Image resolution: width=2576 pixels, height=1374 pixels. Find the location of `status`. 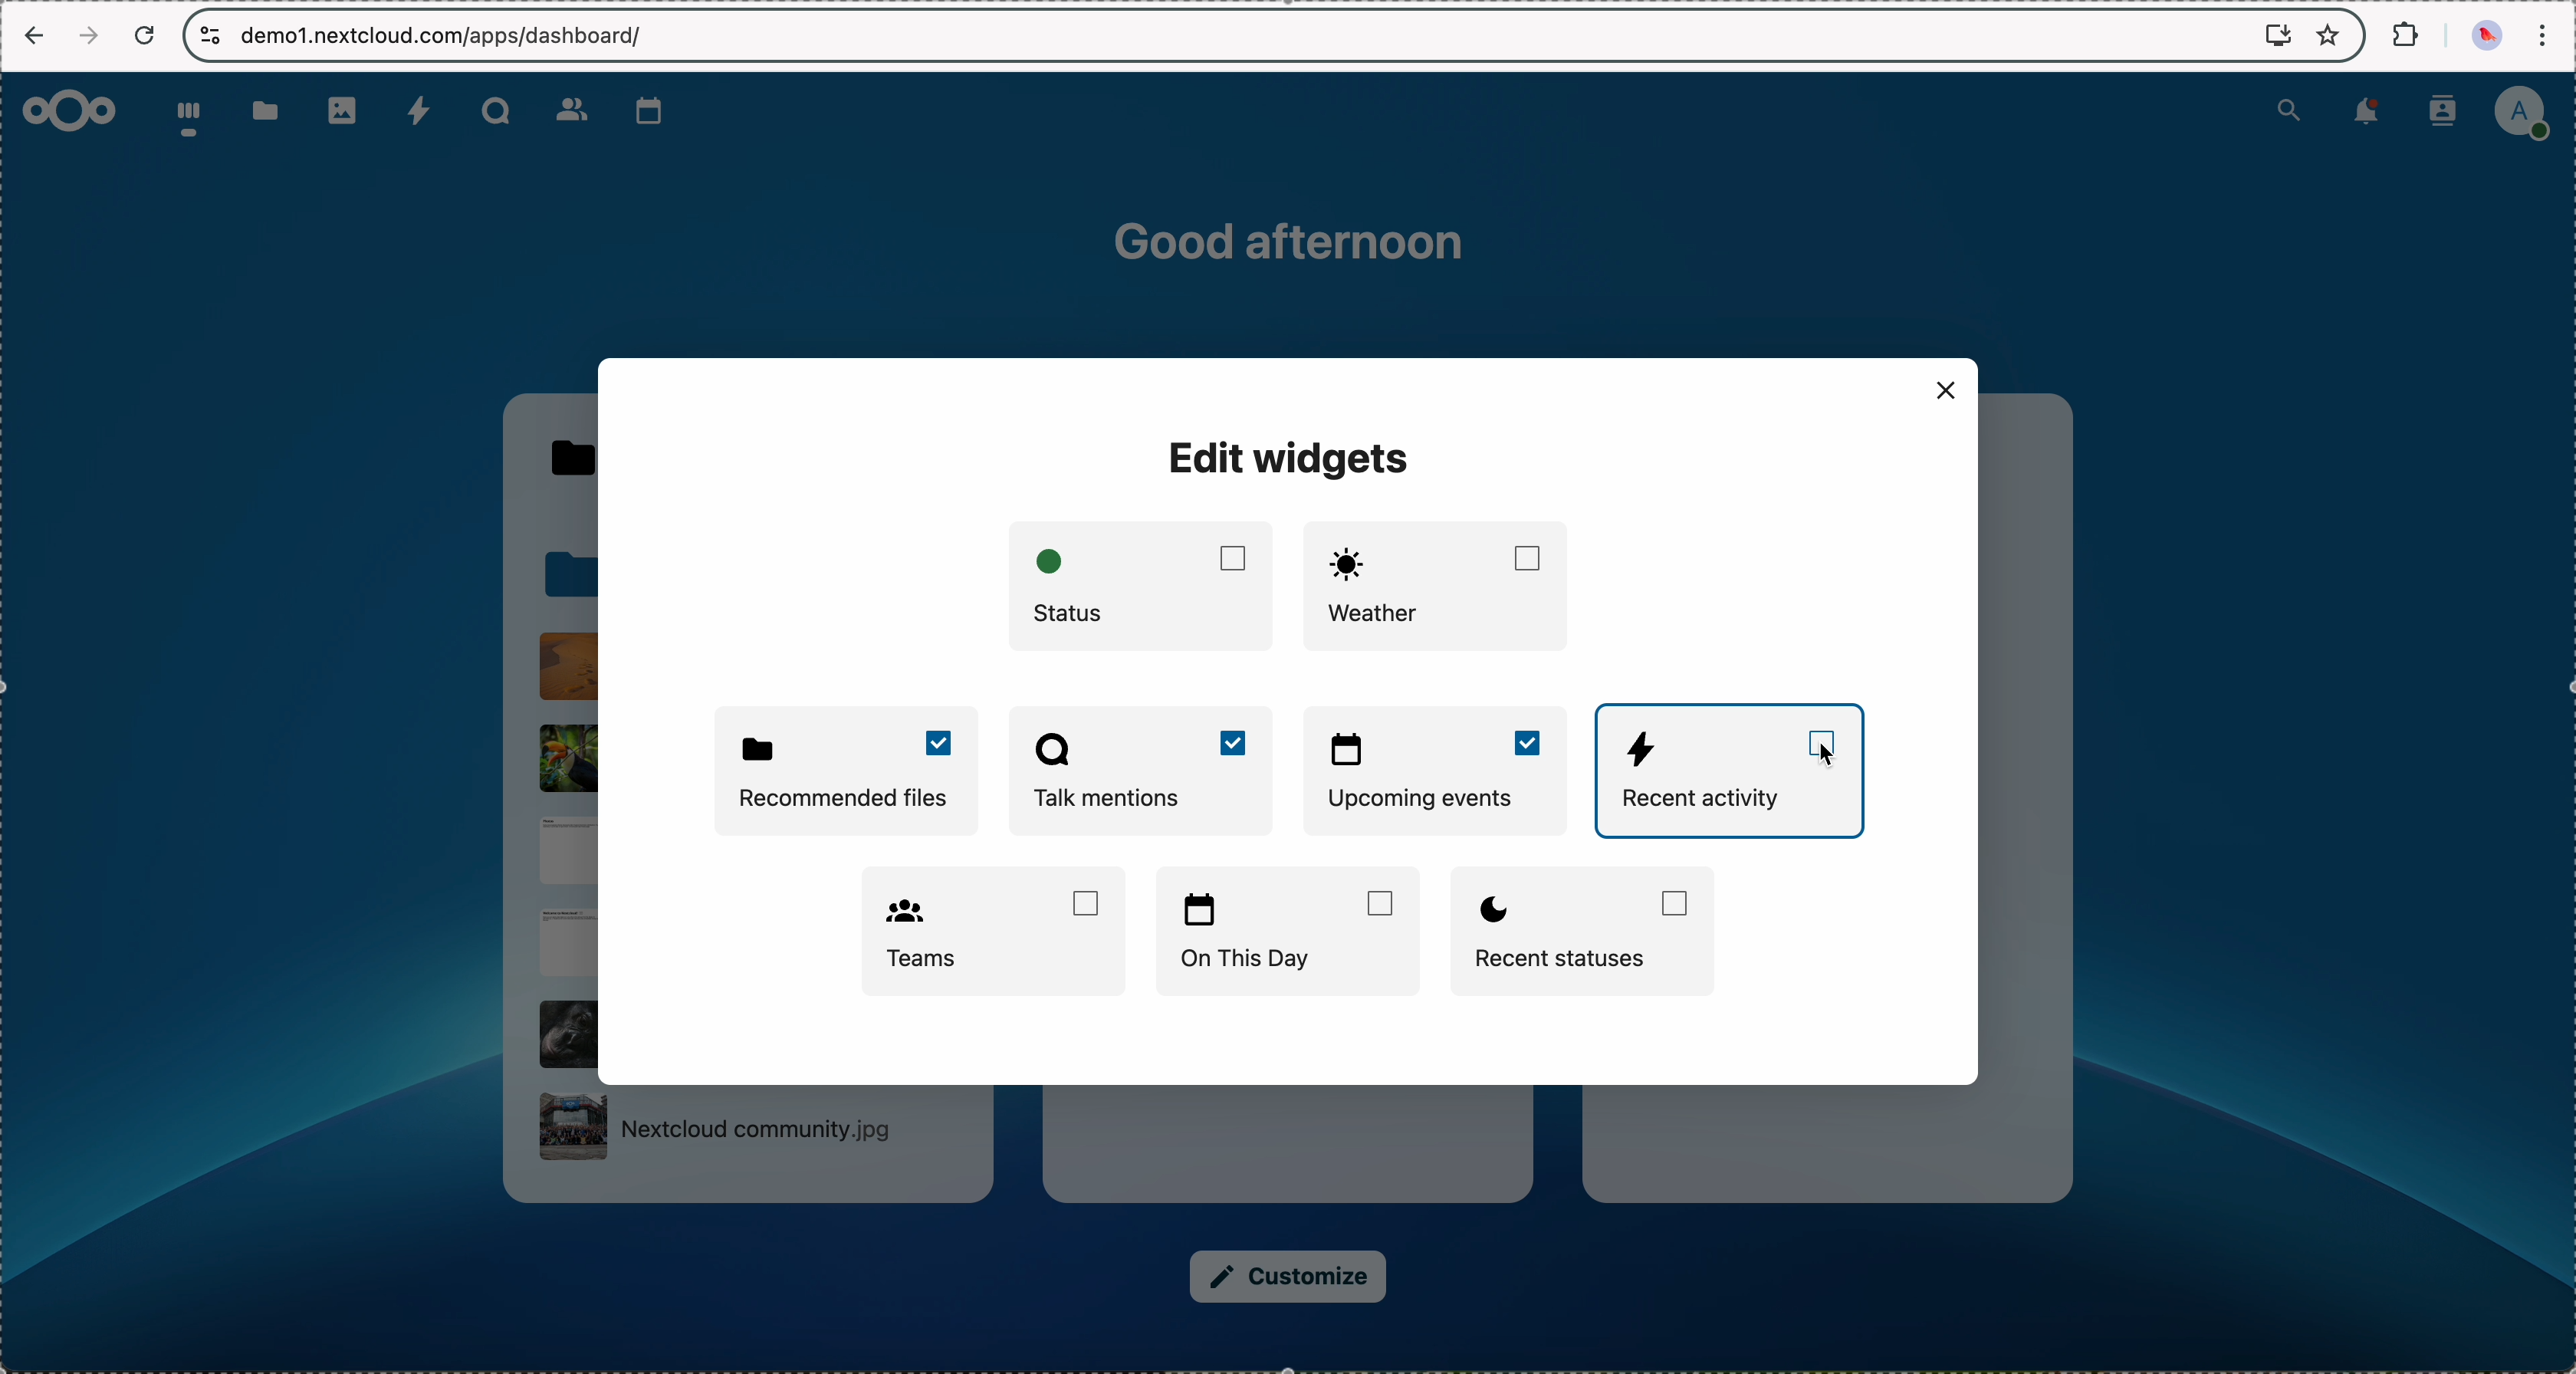

status is located at coordinates (1146, 585).